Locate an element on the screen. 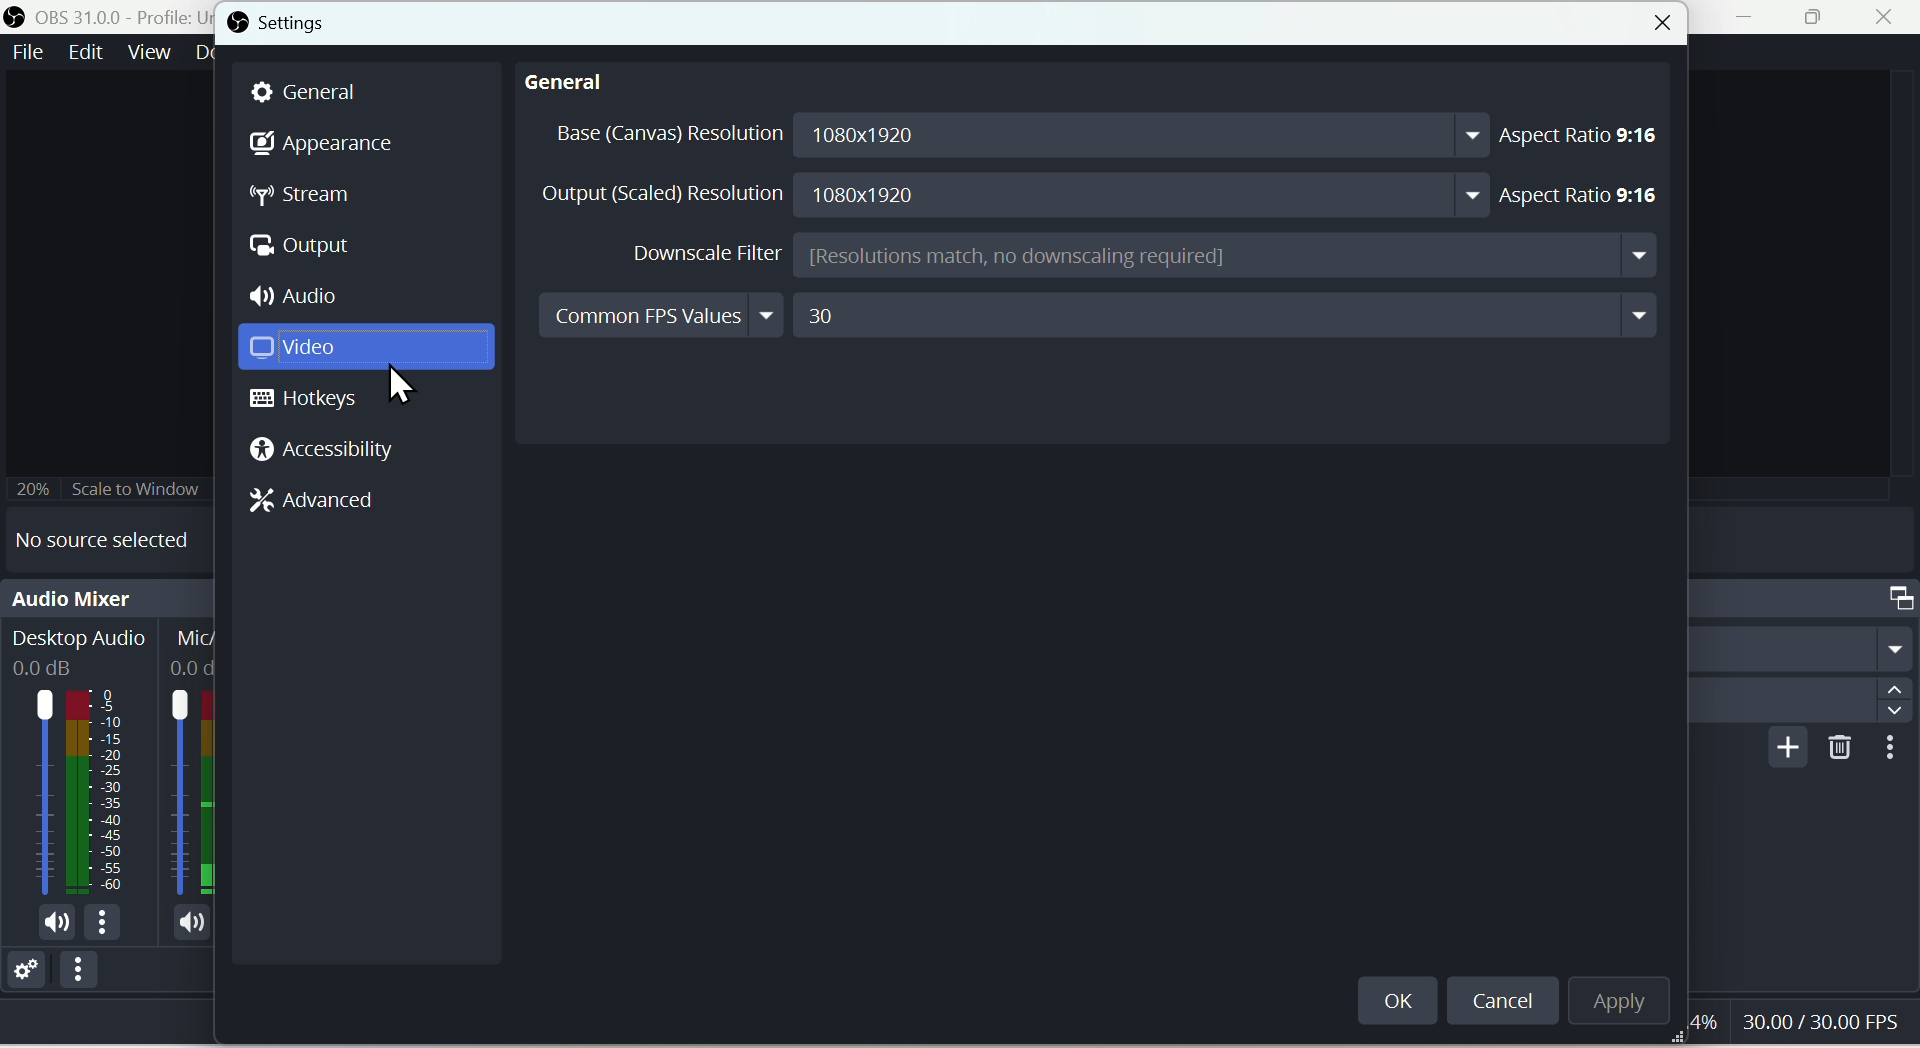  Hot keys is located at coordinates (316, 401).